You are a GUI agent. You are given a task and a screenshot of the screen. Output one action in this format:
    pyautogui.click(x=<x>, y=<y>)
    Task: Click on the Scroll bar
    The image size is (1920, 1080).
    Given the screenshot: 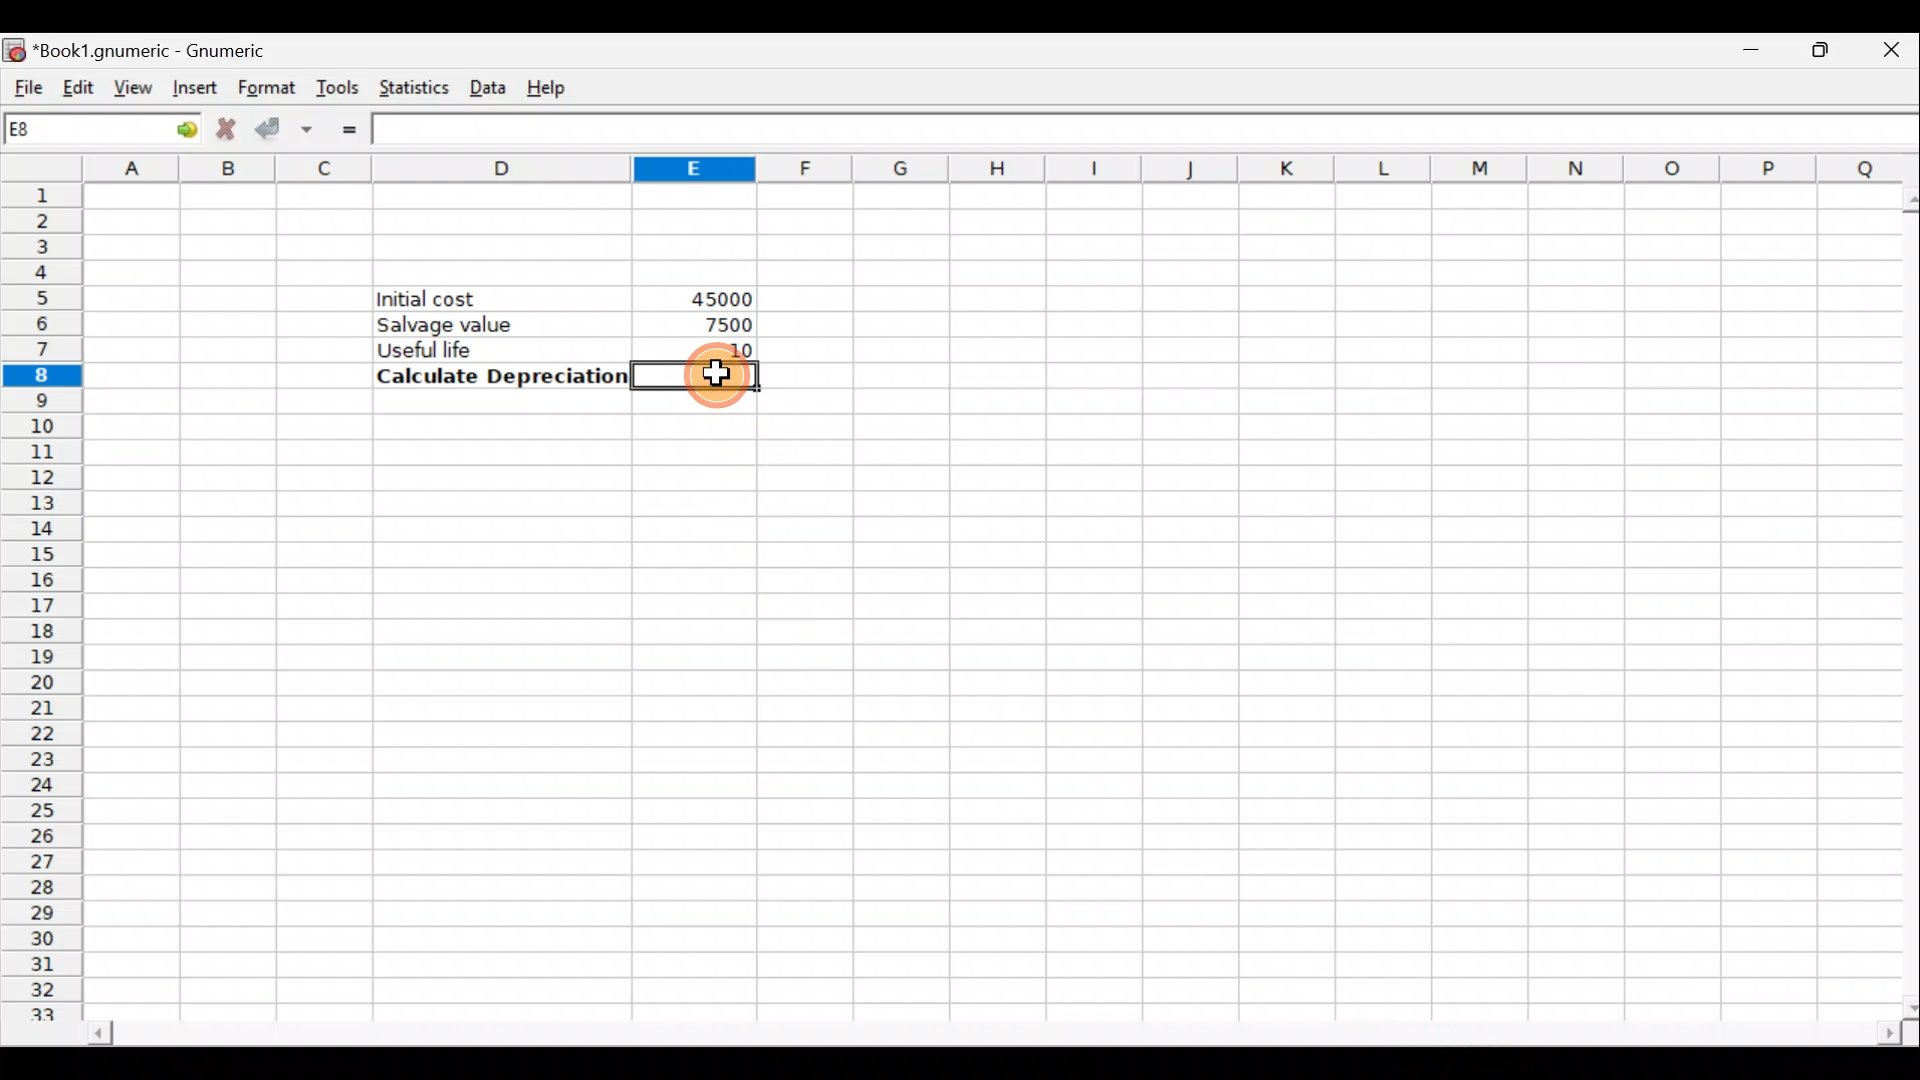 What is the action you would take?
    pyautogui.click(x=1901, y=596)
    